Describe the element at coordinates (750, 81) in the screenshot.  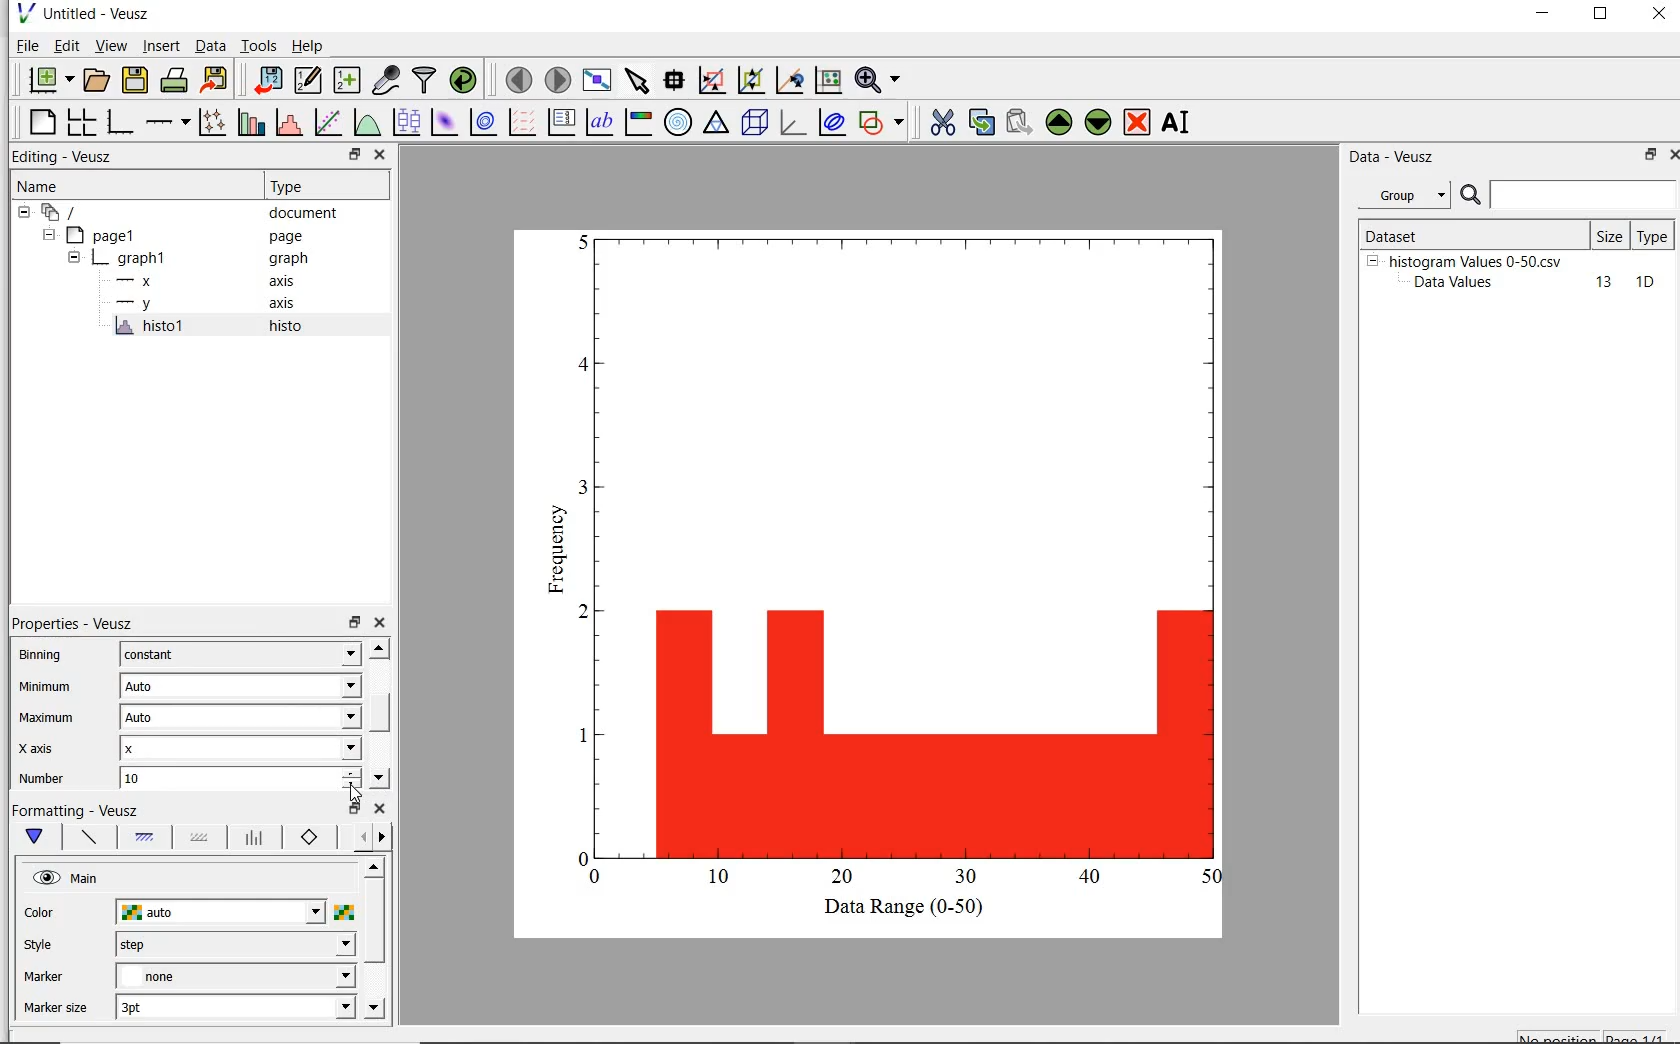
I see `click or draw a rectangle to zoom on graph axes` at that location.